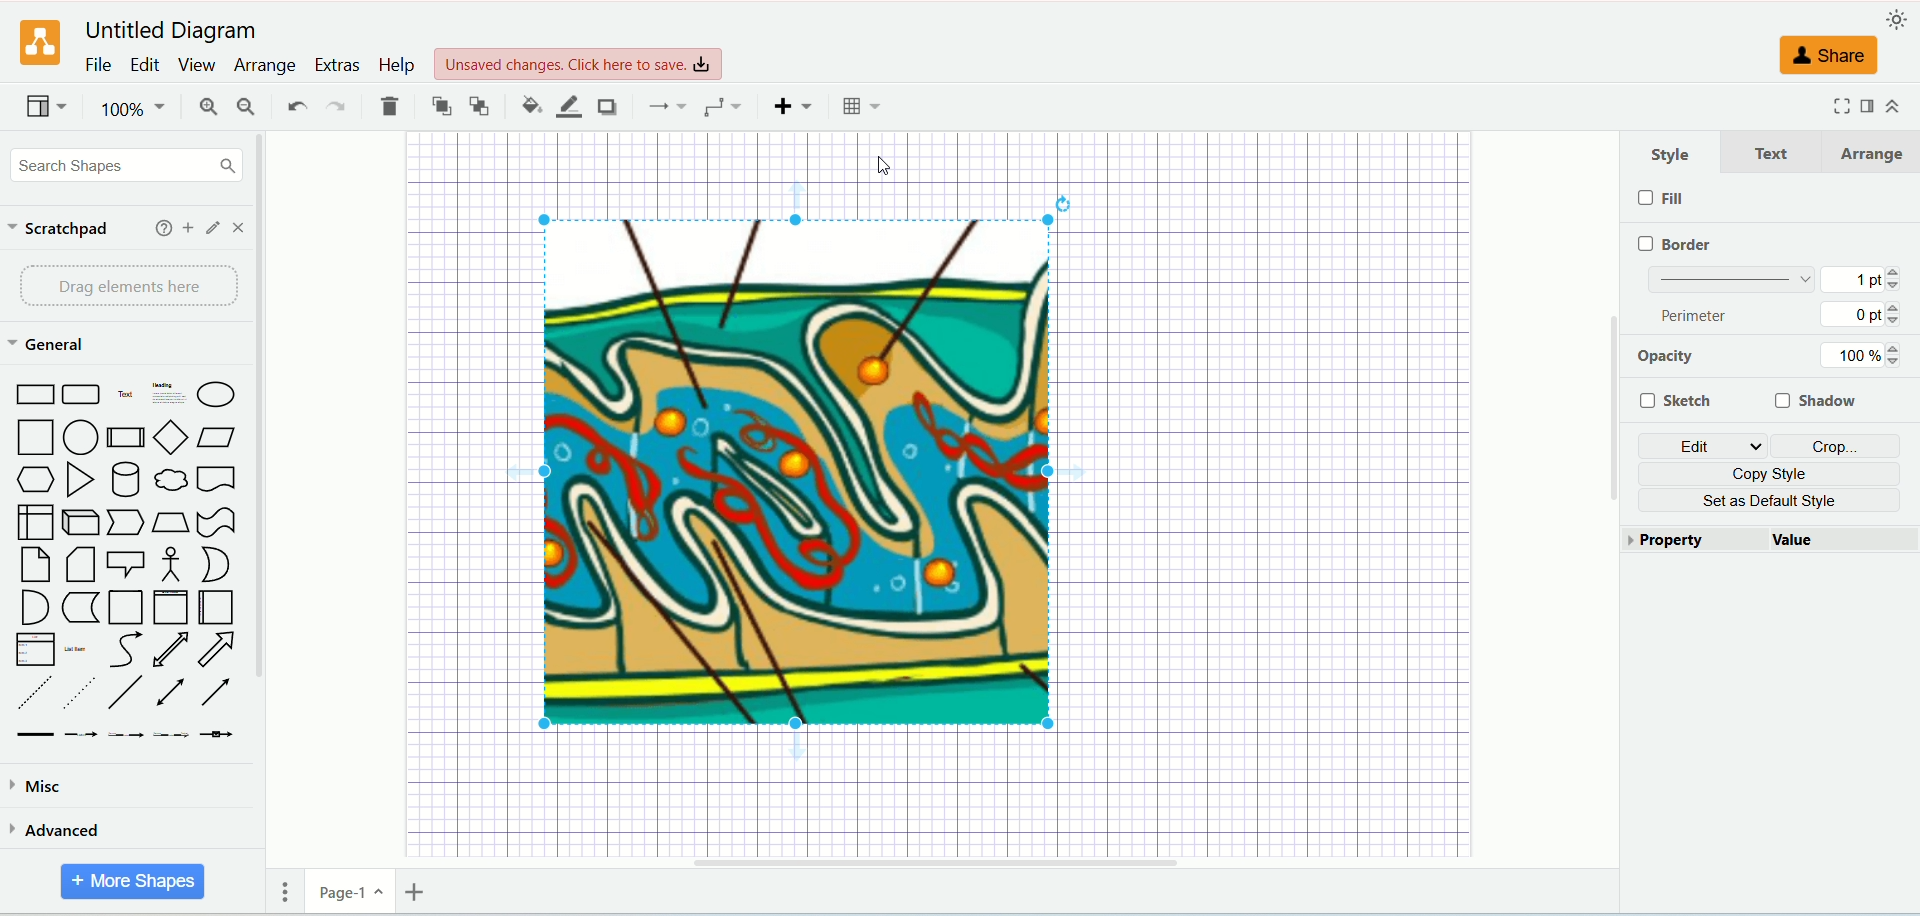 Image resolution: width=1920 pixels, height=916 pixels. What do you see at coordinates (265, 67) in the screenshot?
I see `arrange` at bounding box center [265, 67].